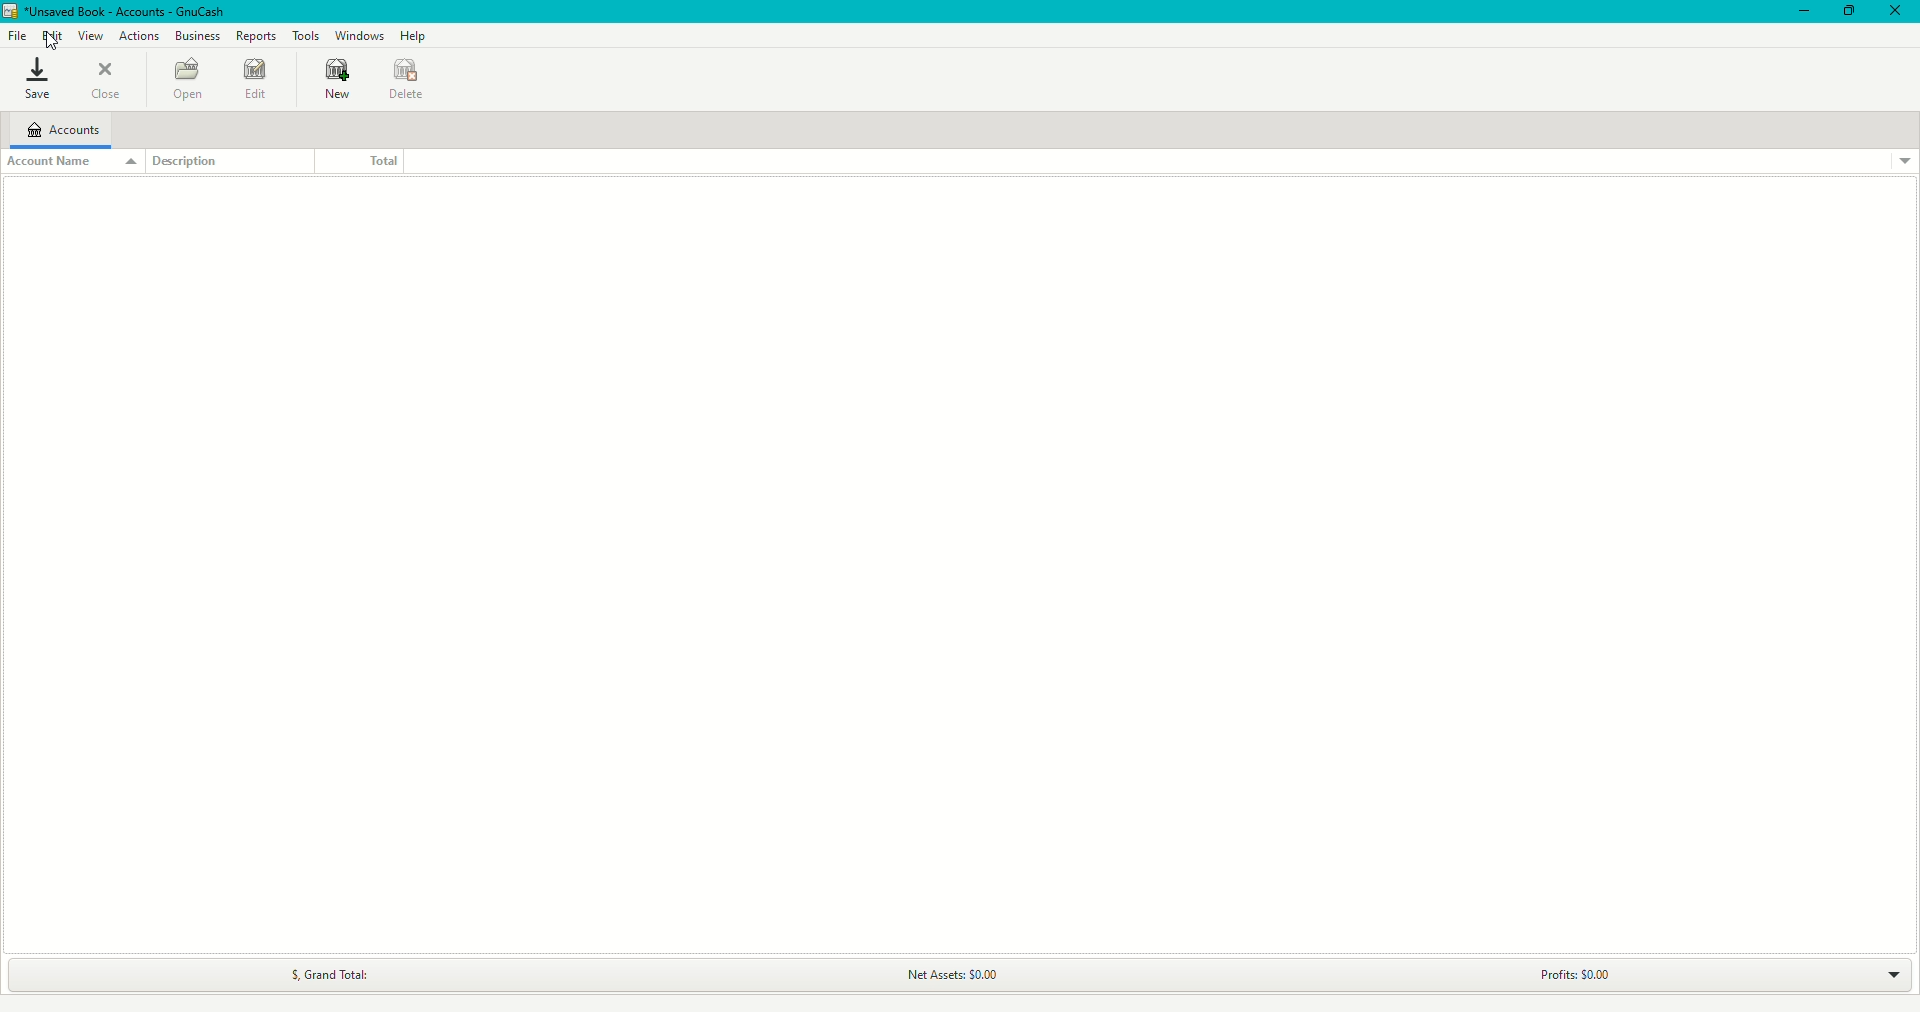 The width and height of the screenshot is (1920, 1012). What do you see at coordinates (354, 160) in the screenshot?
I see `Total` at bounding box center [354, 160].